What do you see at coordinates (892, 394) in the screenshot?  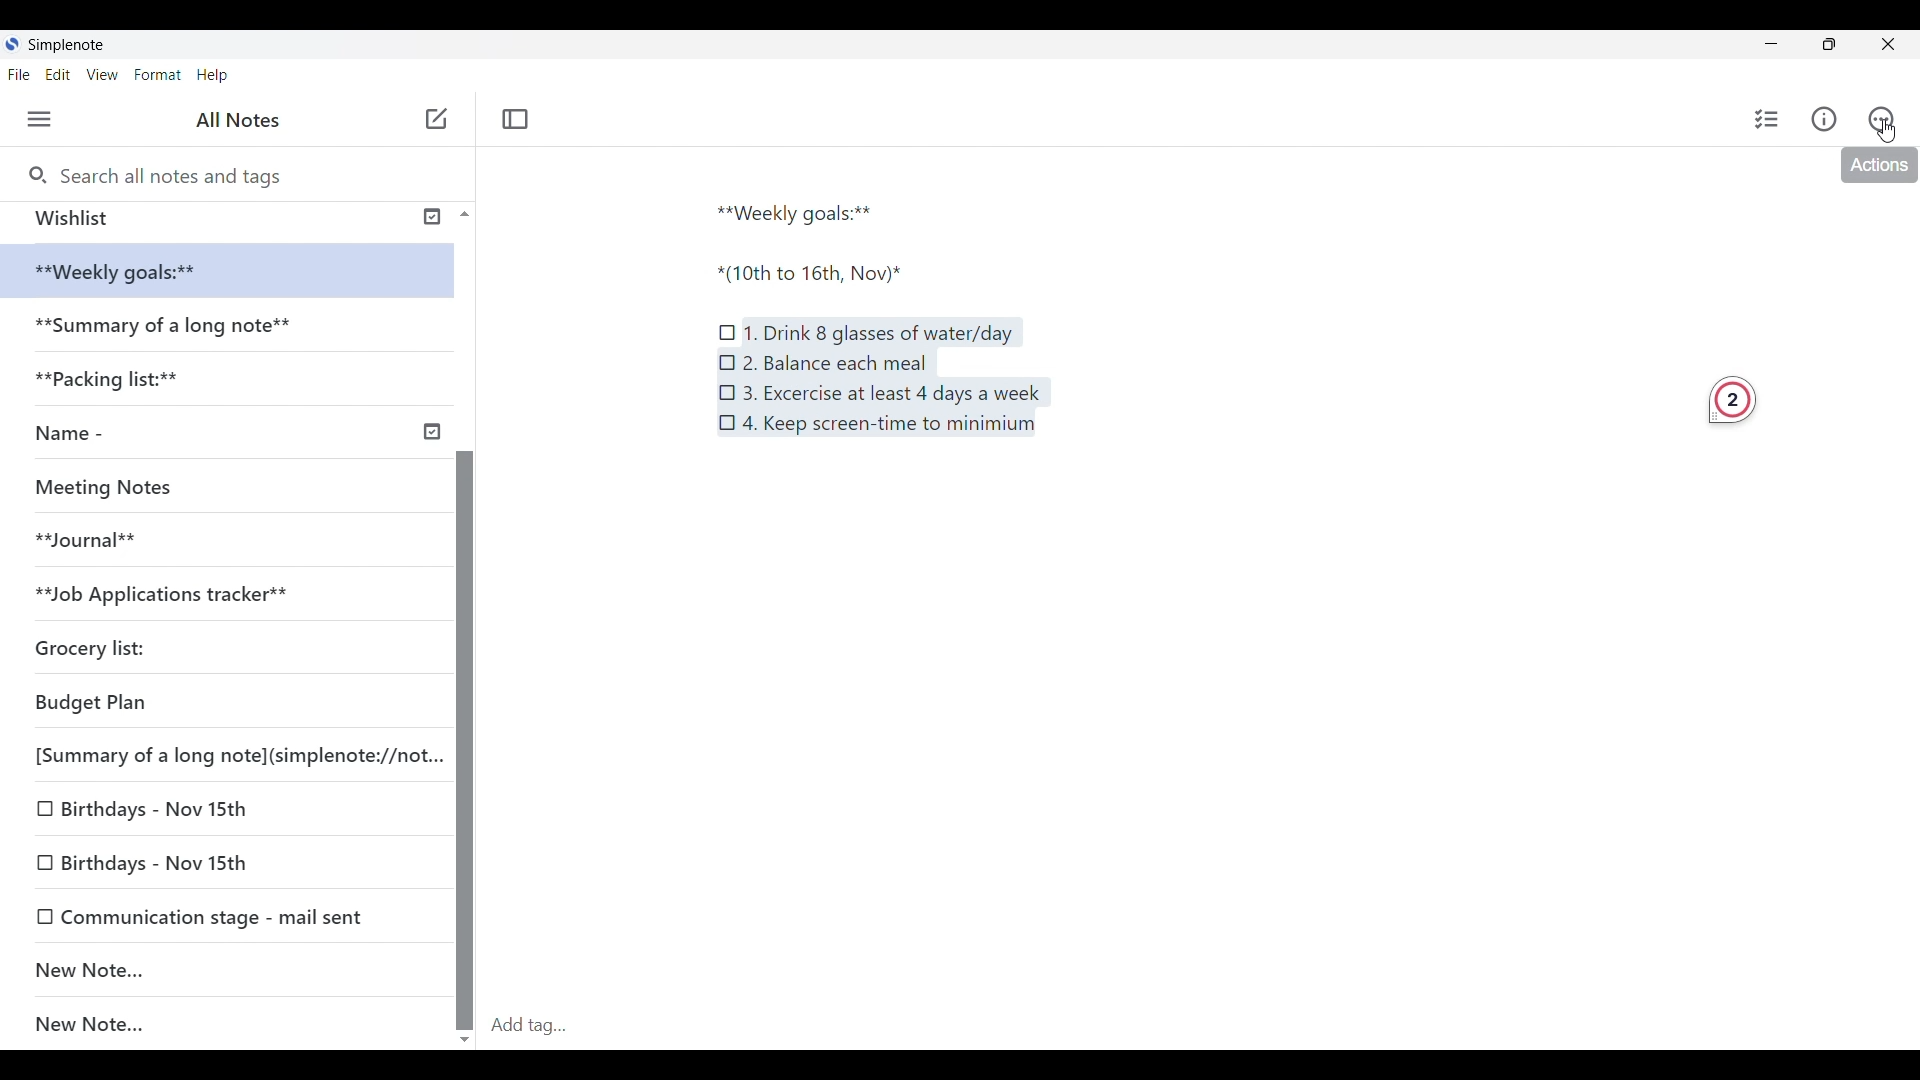 I see `3. Excercise at least 4 days a week` at bounding box center [892, 394].